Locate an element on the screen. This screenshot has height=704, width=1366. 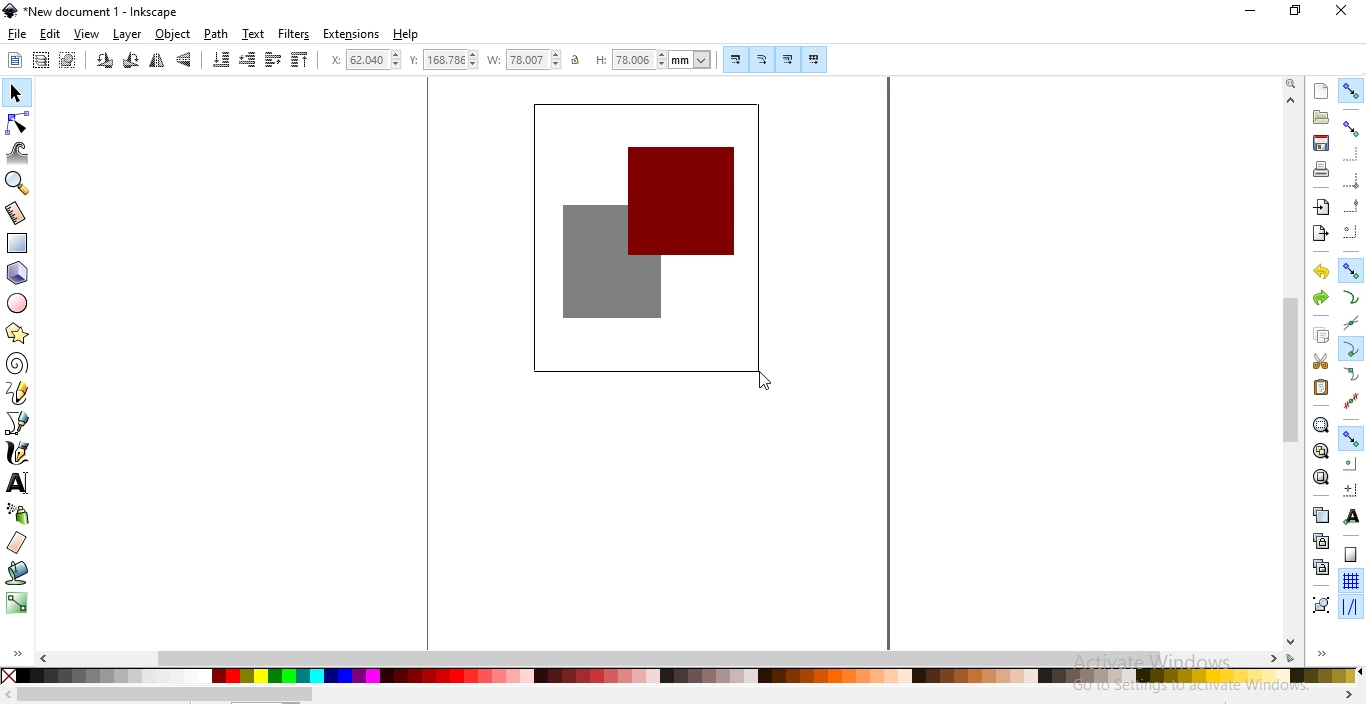
snap midpoints of line segments is located at coordinates (1350, 401).